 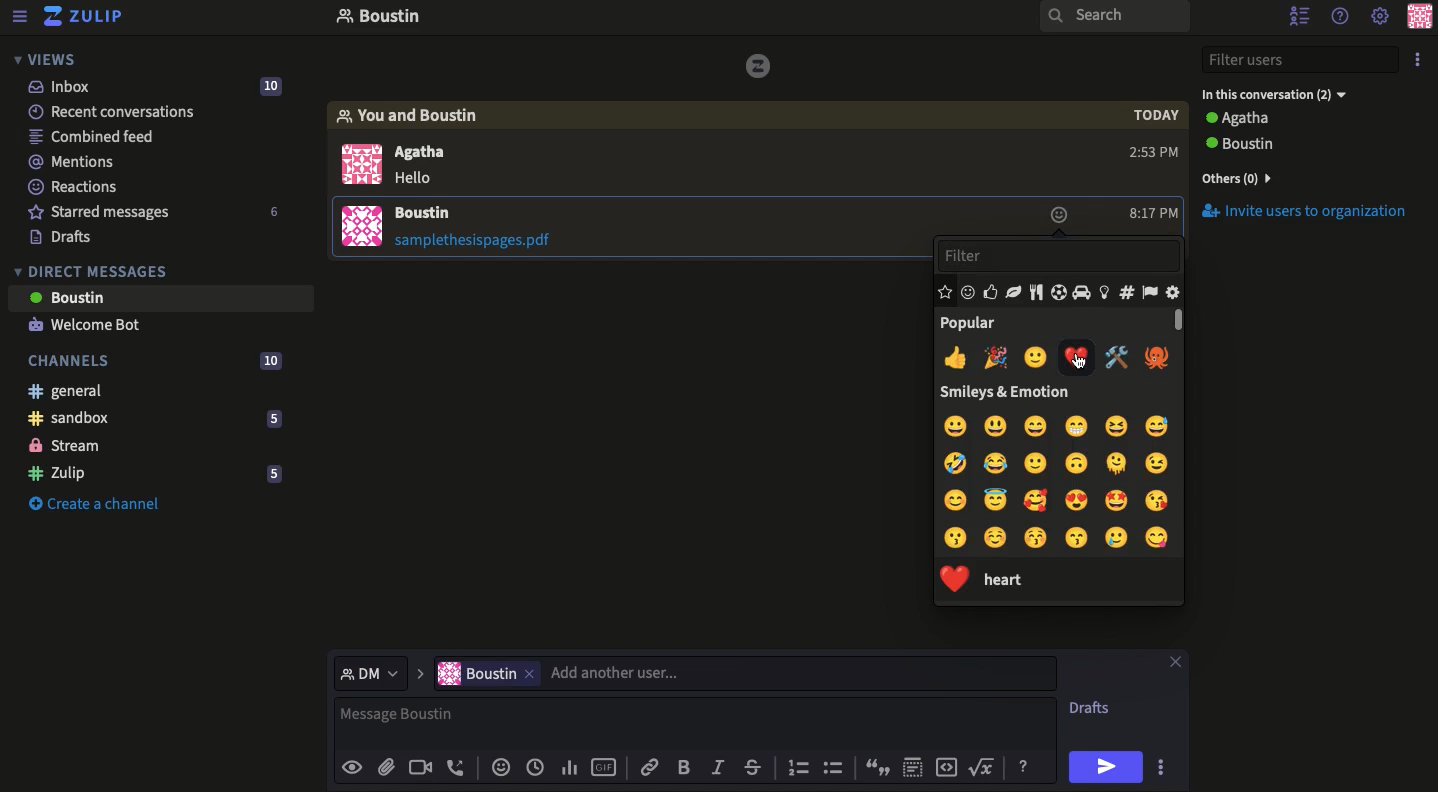 I want to click on Inbox, so click(x=169, y=86).